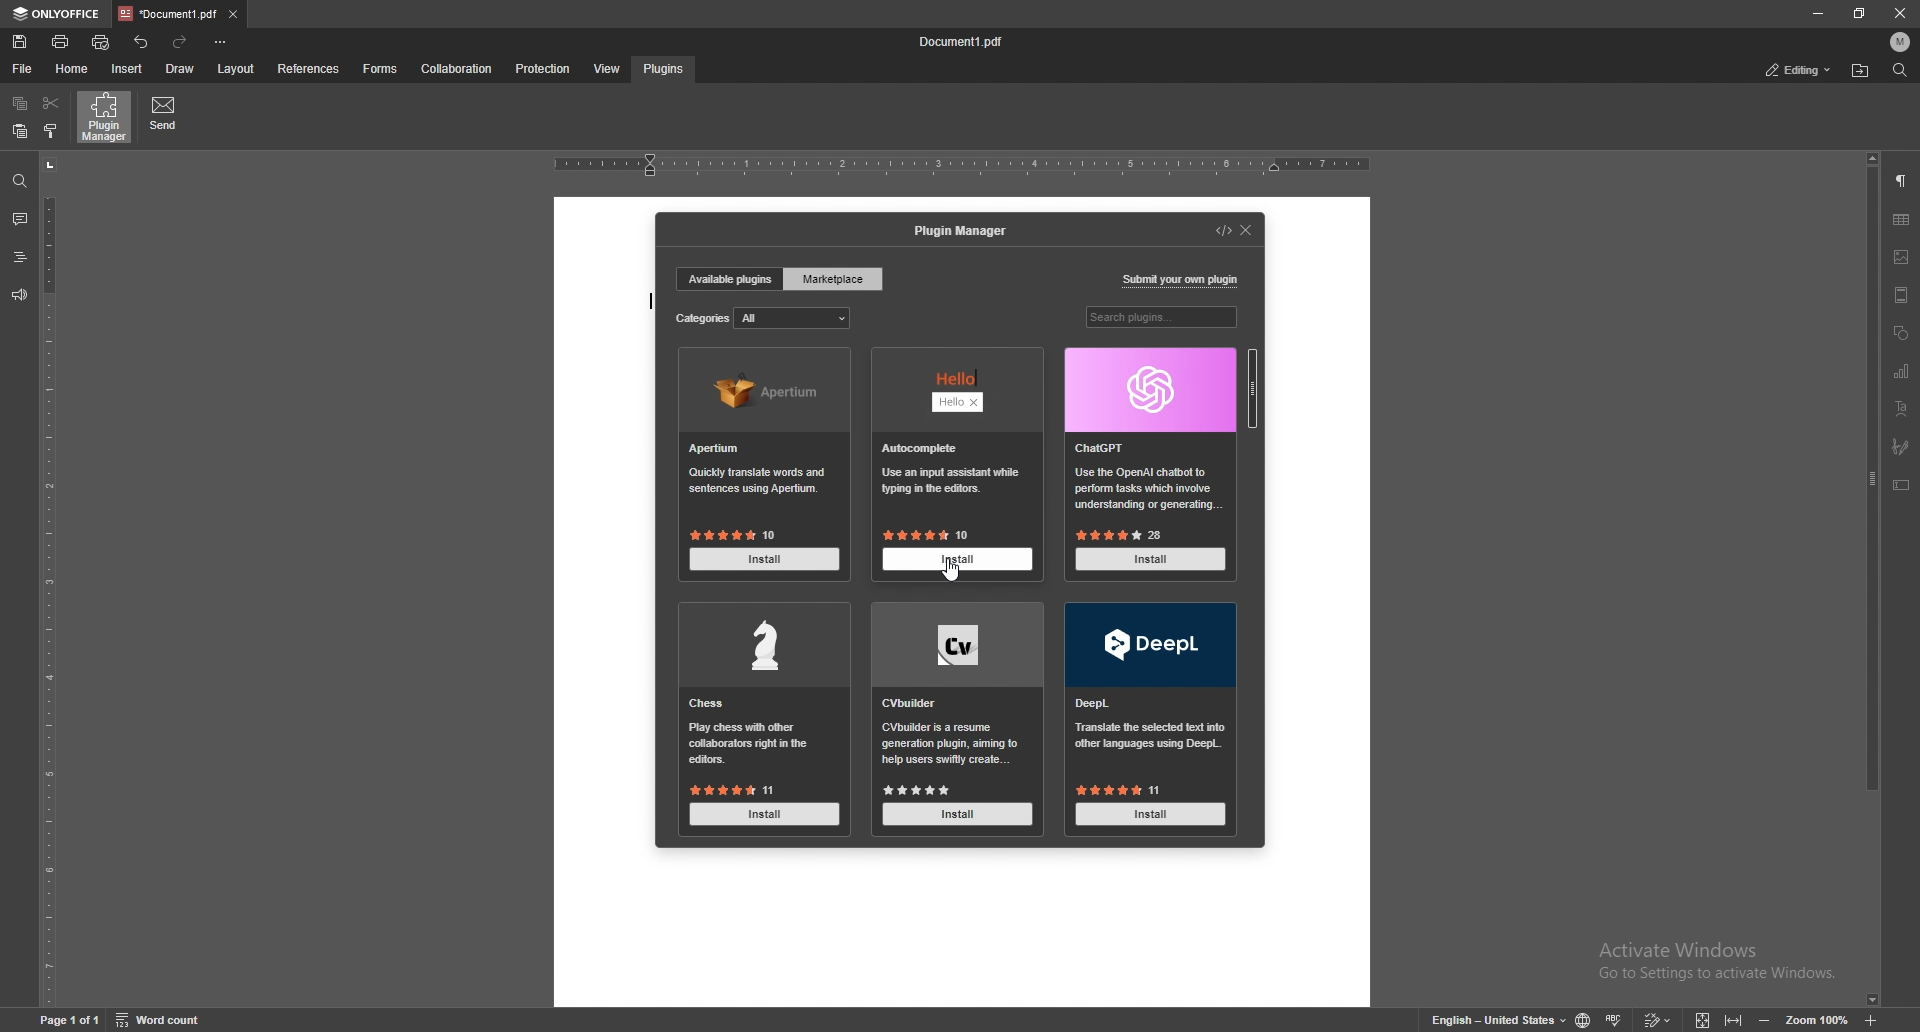 This screenshot has width=1920, height=1032. I want to click on deepl, so click(1154, 698).